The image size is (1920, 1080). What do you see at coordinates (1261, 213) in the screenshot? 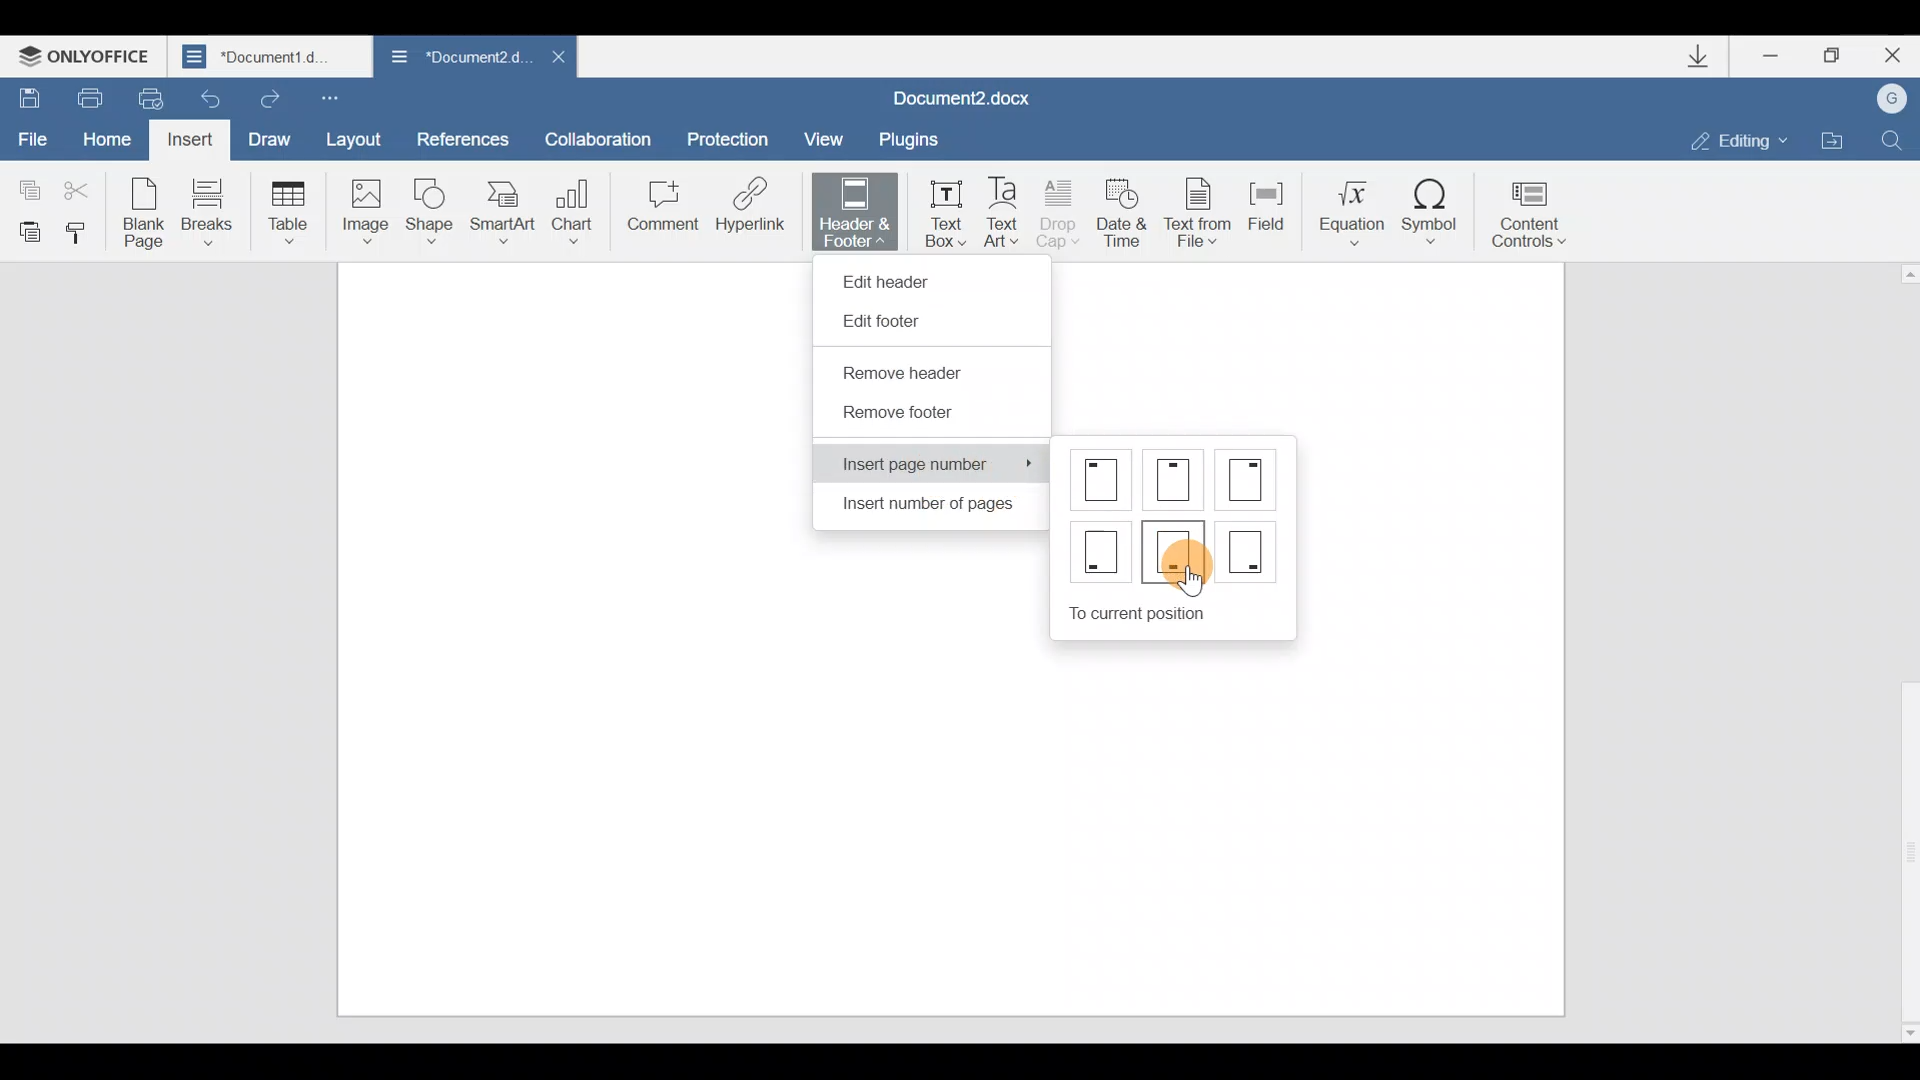
I see `Field` at bounding box center [1261, 213].